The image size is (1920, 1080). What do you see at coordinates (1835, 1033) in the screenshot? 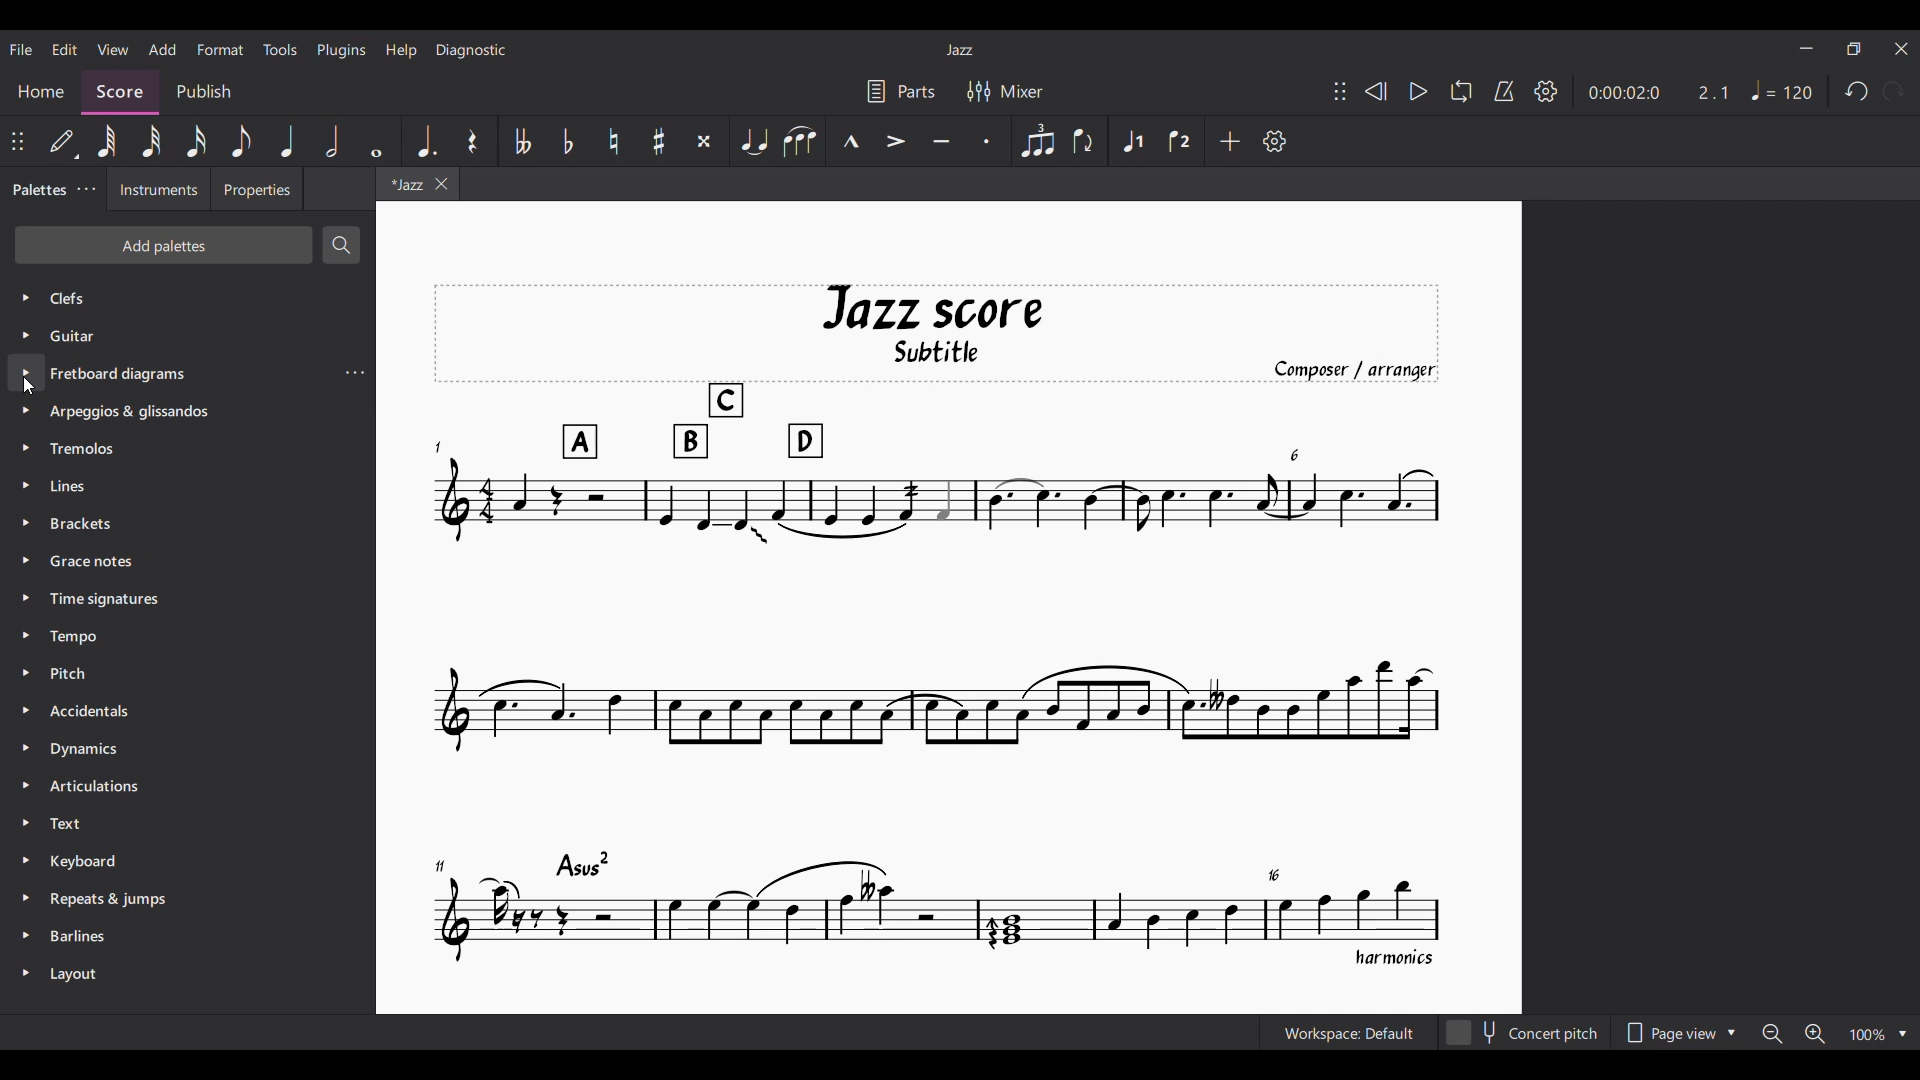
I see `Zoom options` at bounding box center [1835, 1033].